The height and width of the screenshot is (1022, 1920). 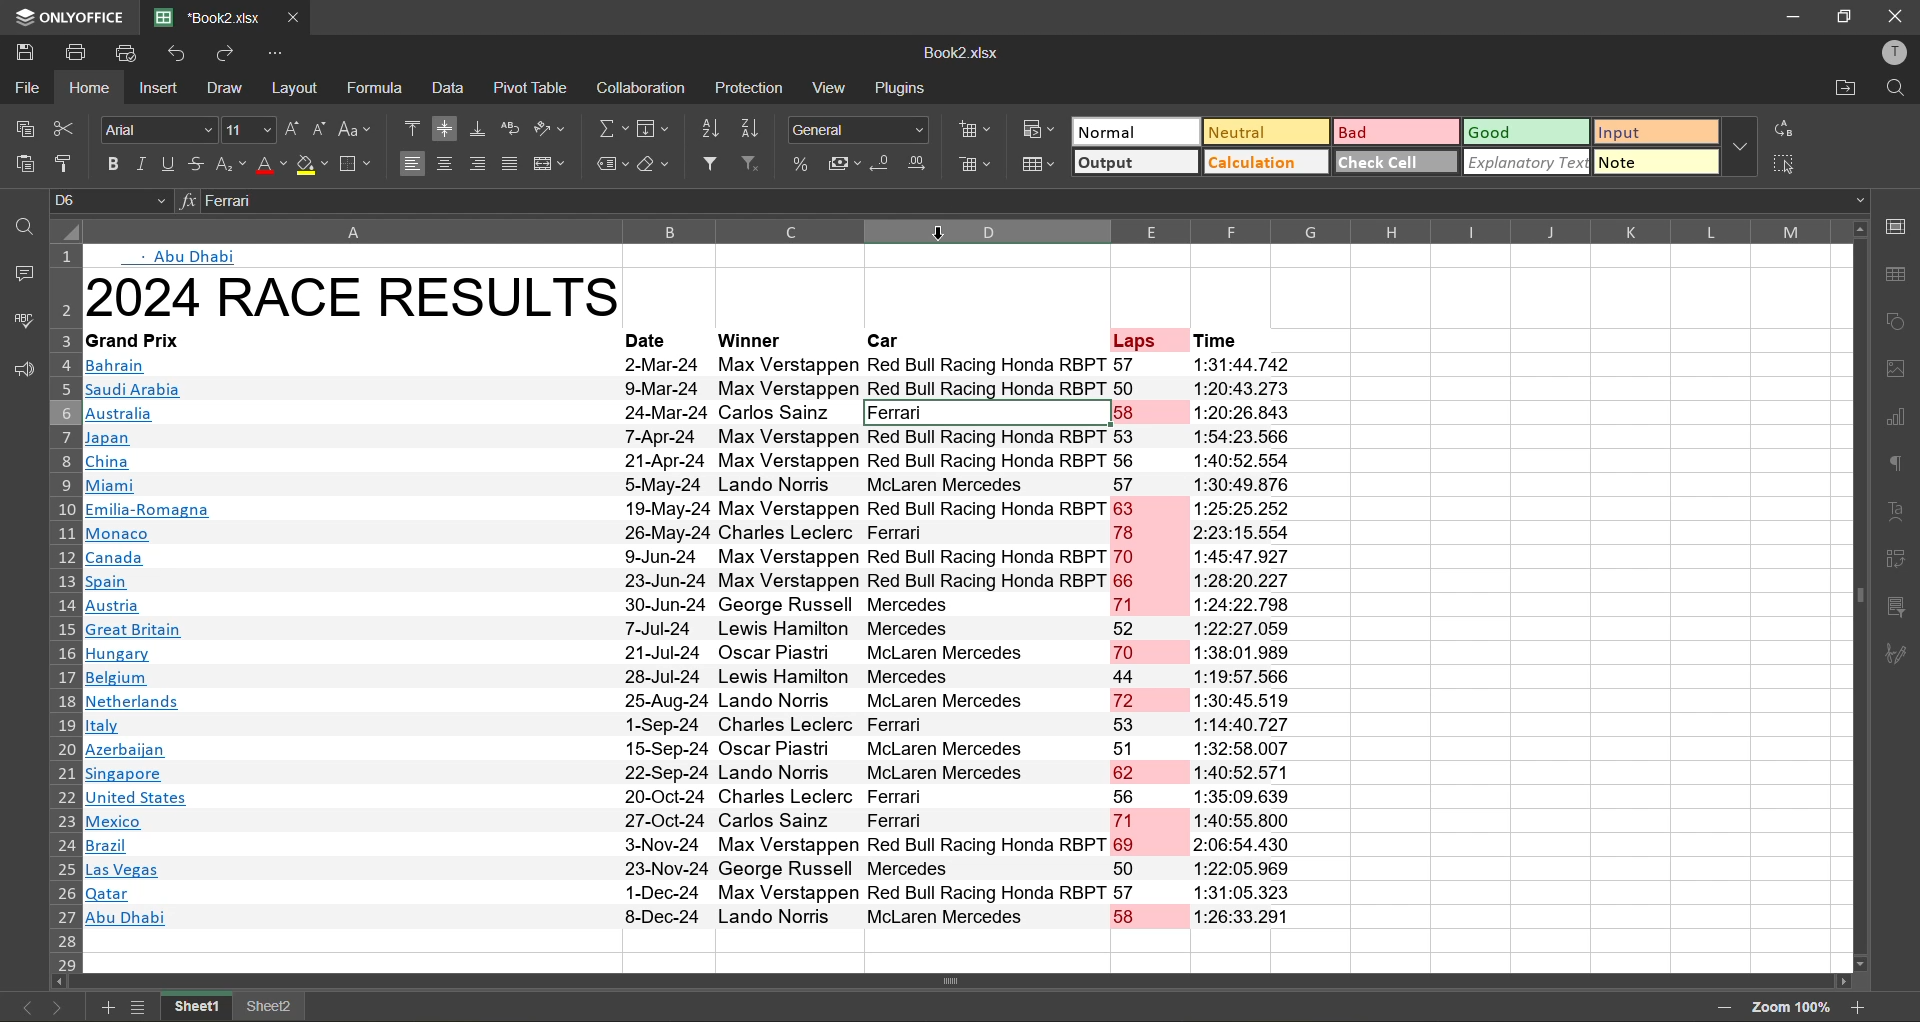 I want to click on find, so click(x=1897, y=88).